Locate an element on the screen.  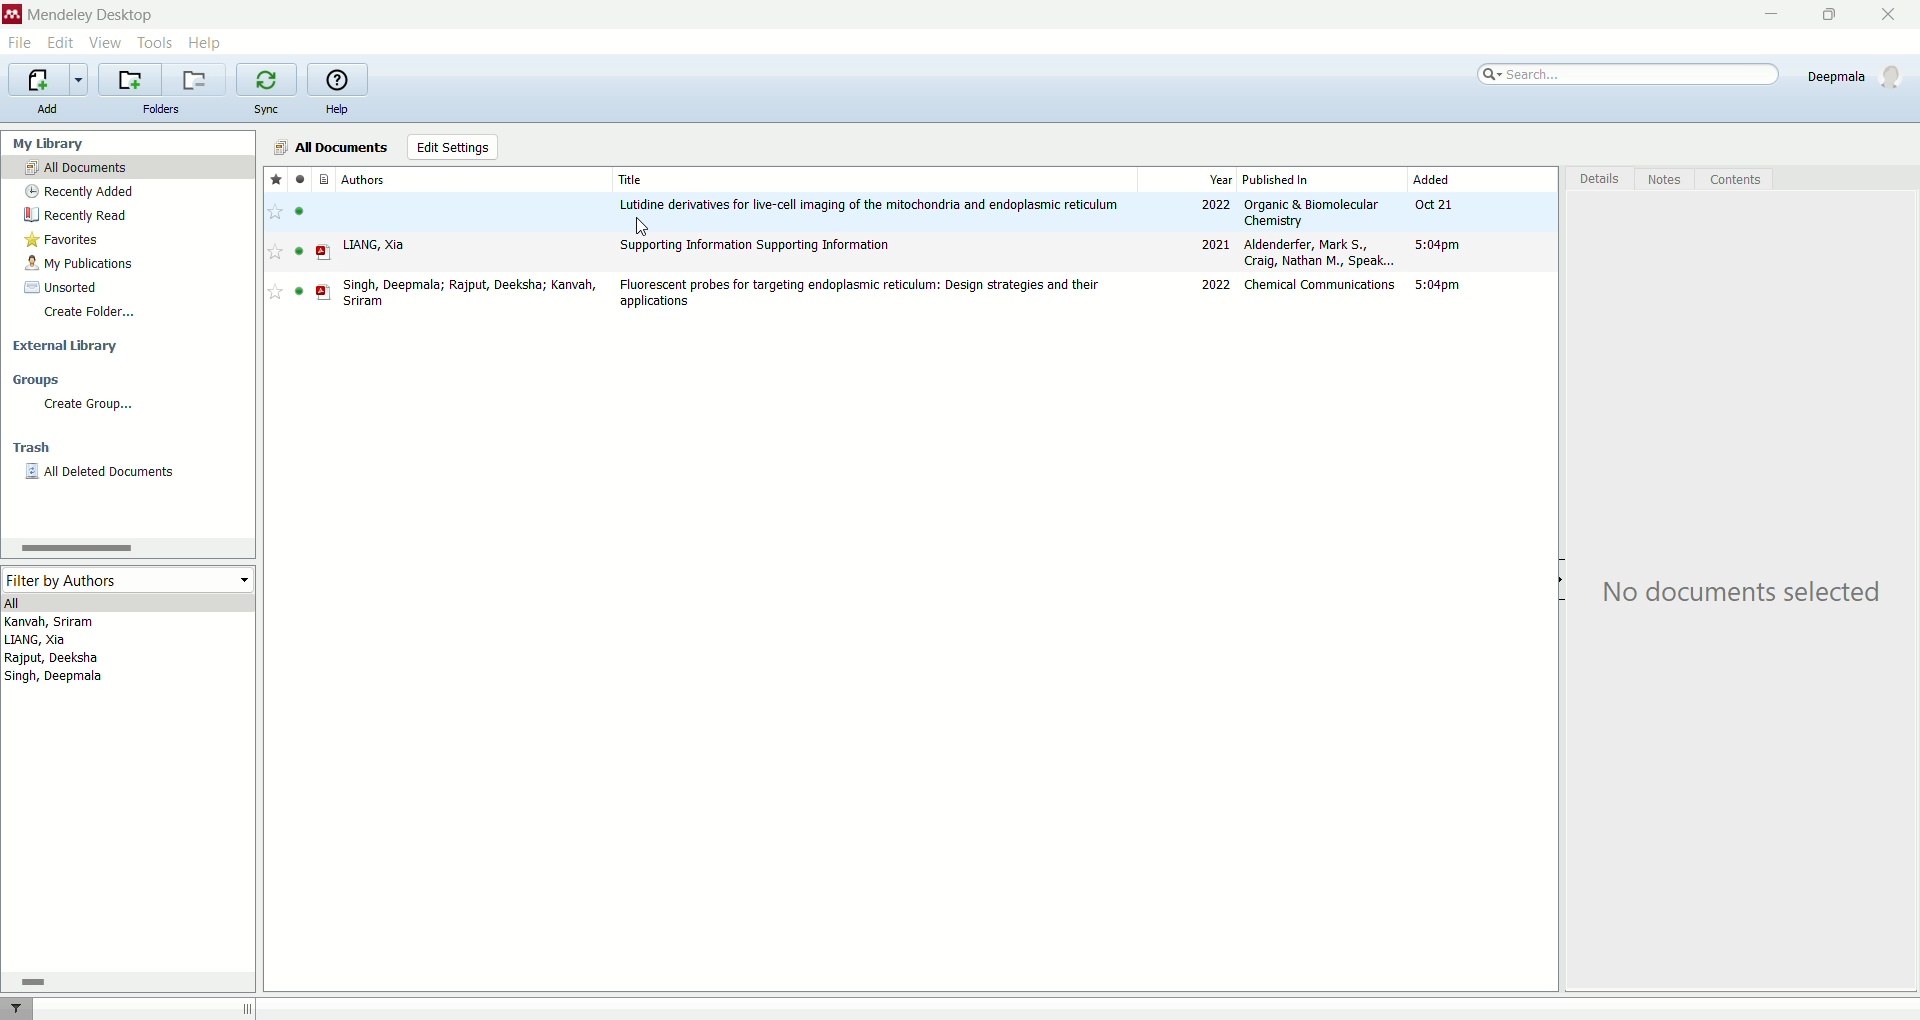
help is located at coordinates (207, 43).